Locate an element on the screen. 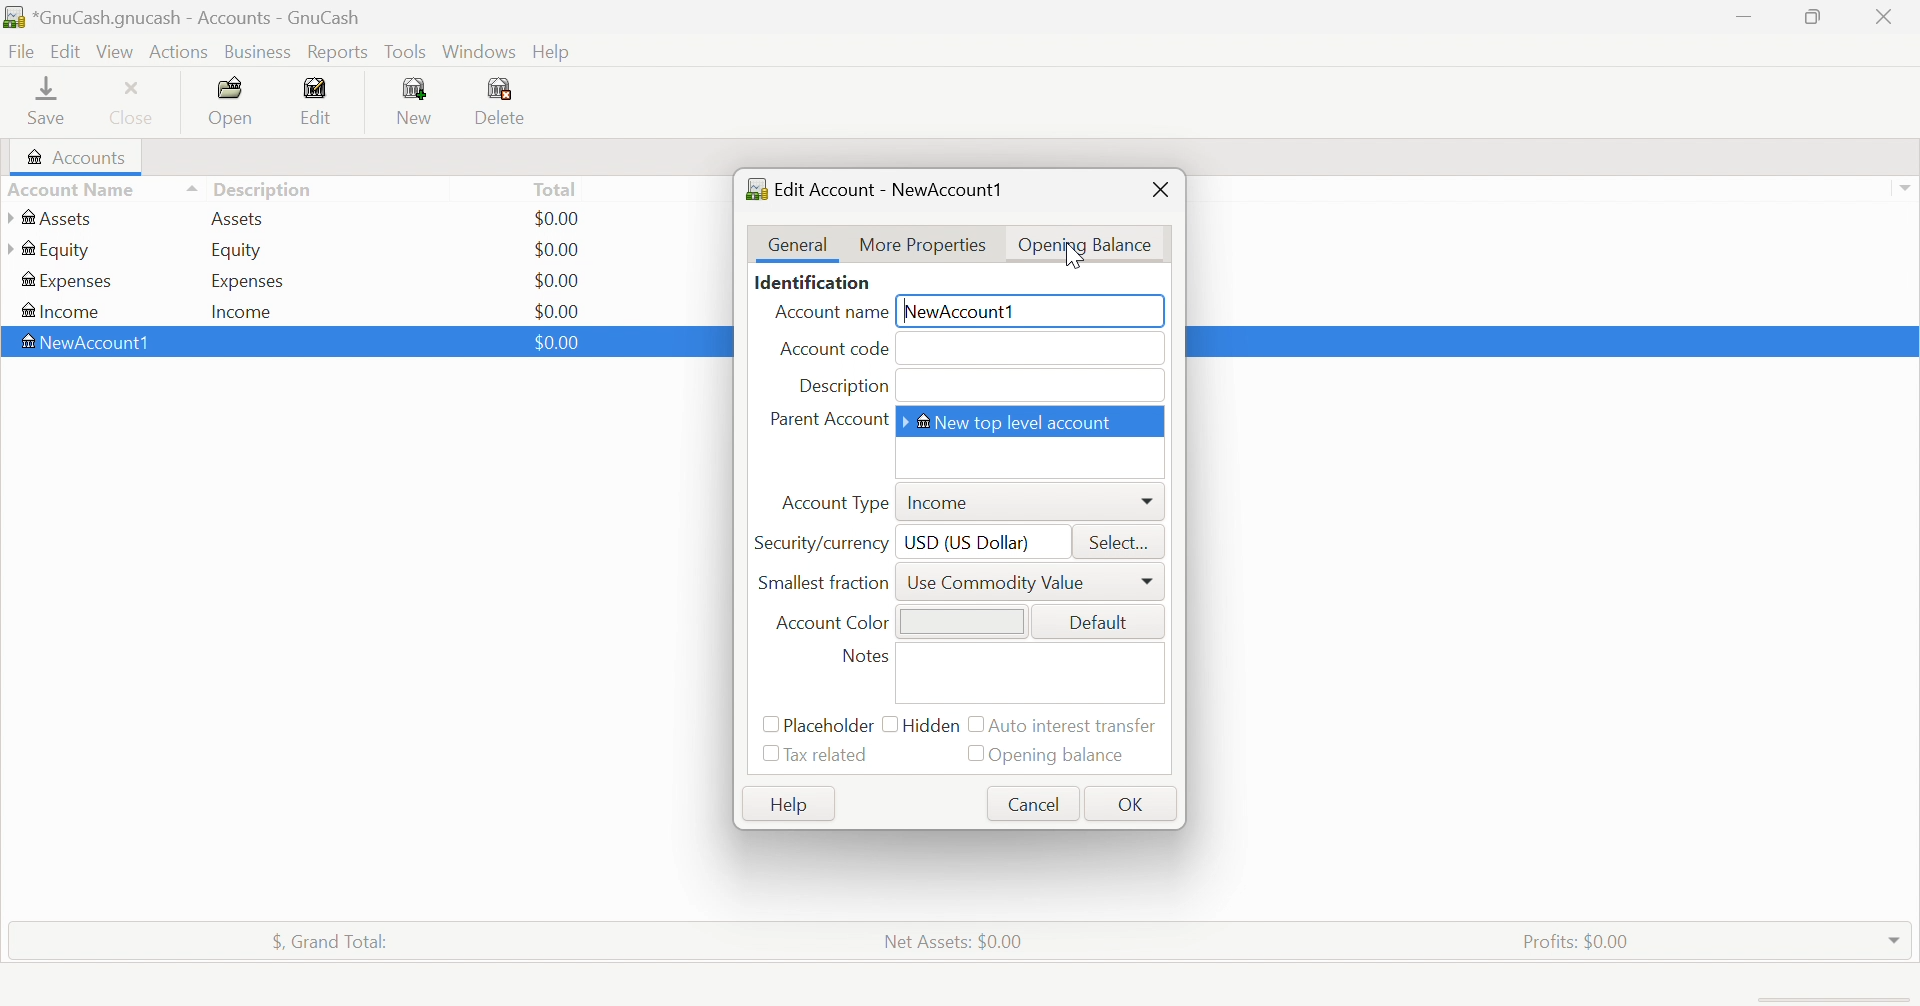 This screenshot has width=1920, height=1006. Use commodity value is located at coordinates (996, 581).